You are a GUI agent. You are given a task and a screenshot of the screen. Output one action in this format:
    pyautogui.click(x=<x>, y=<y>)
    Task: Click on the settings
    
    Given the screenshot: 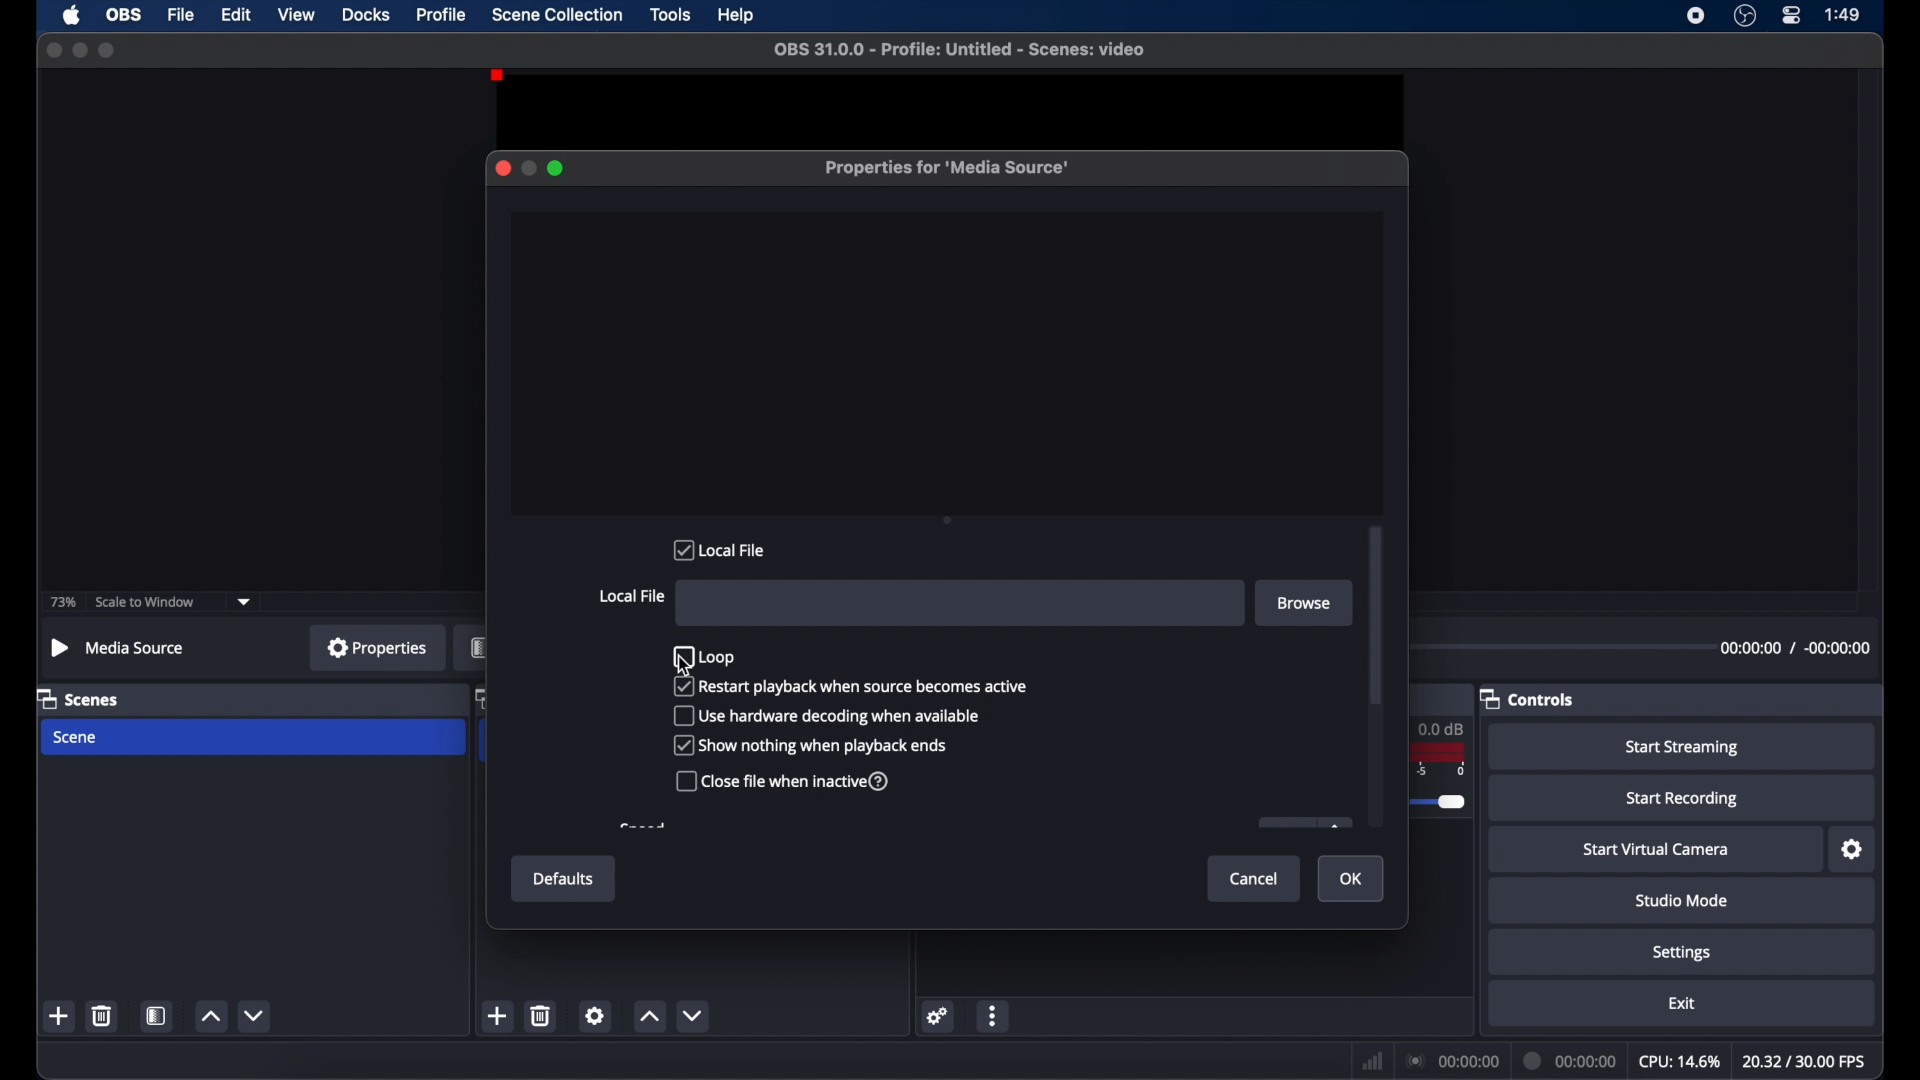 What is the action you would take?
    pyautogui.click(x=1684, y=954)
    